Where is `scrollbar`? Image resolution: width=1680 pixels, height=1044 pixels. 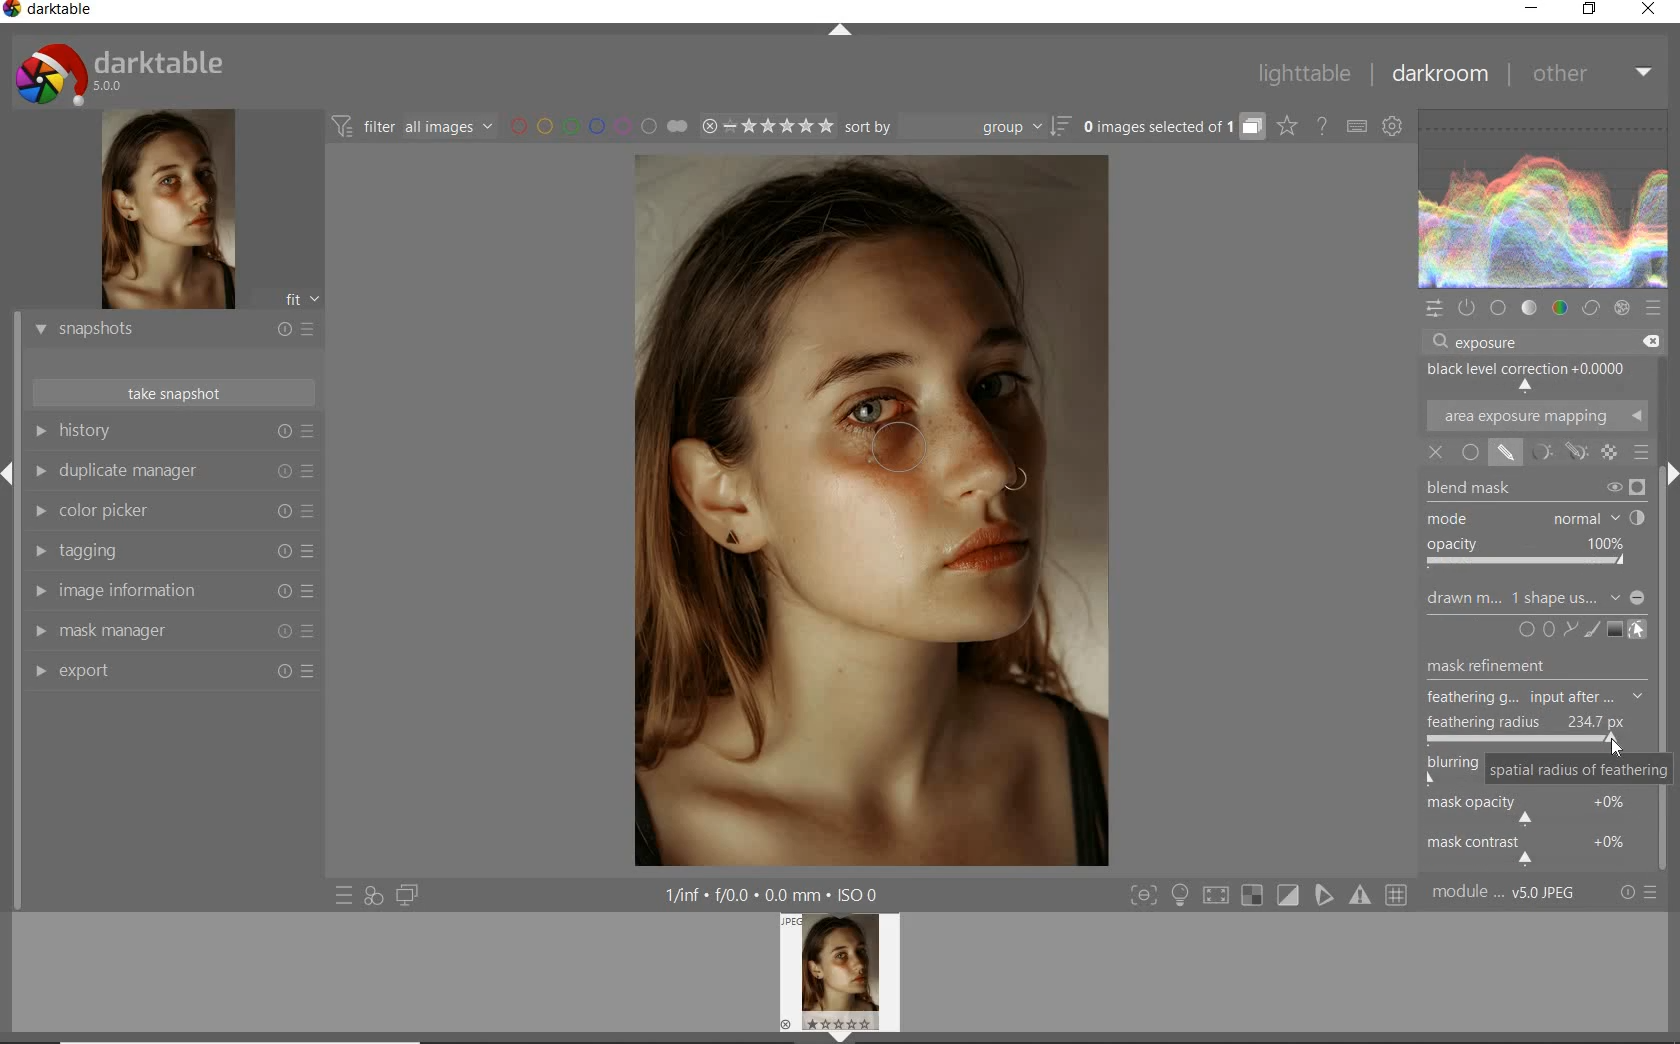
scrollbar is located at coordinates (1662, 544).